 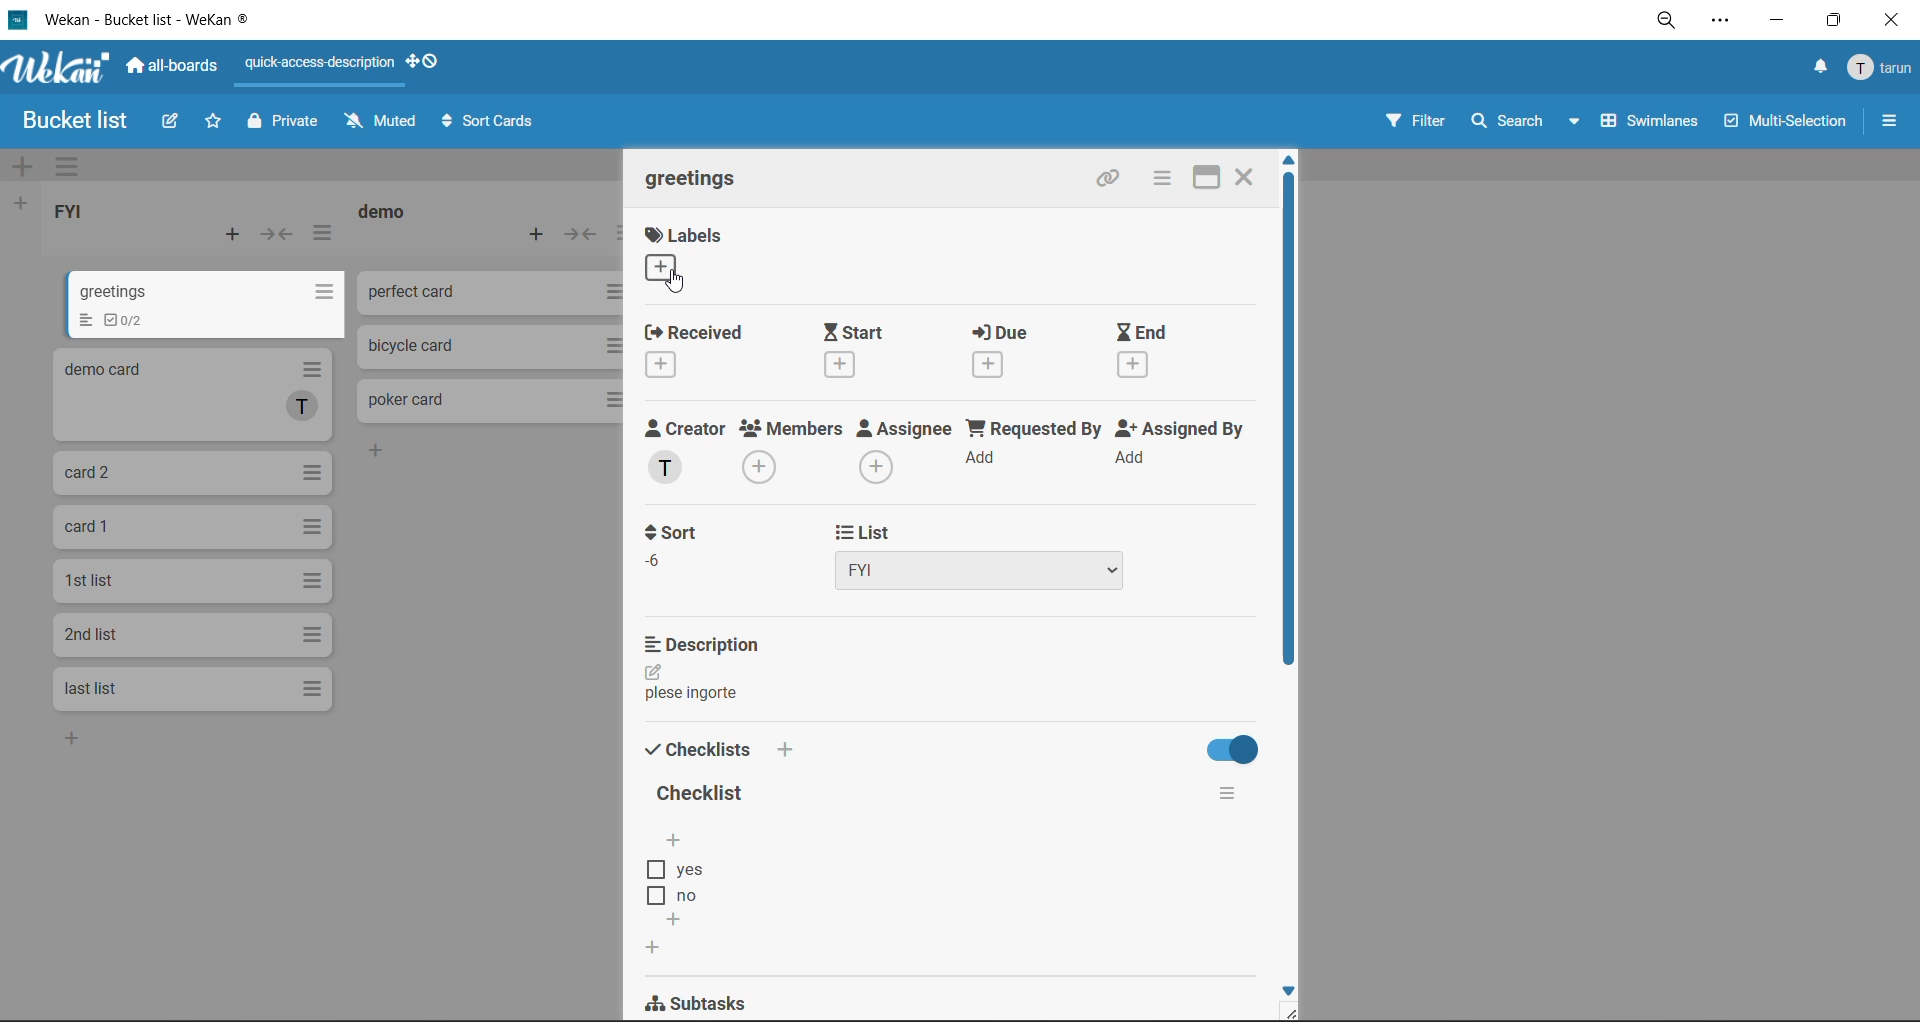 I want to click on muted, so click(x=381, y=123).